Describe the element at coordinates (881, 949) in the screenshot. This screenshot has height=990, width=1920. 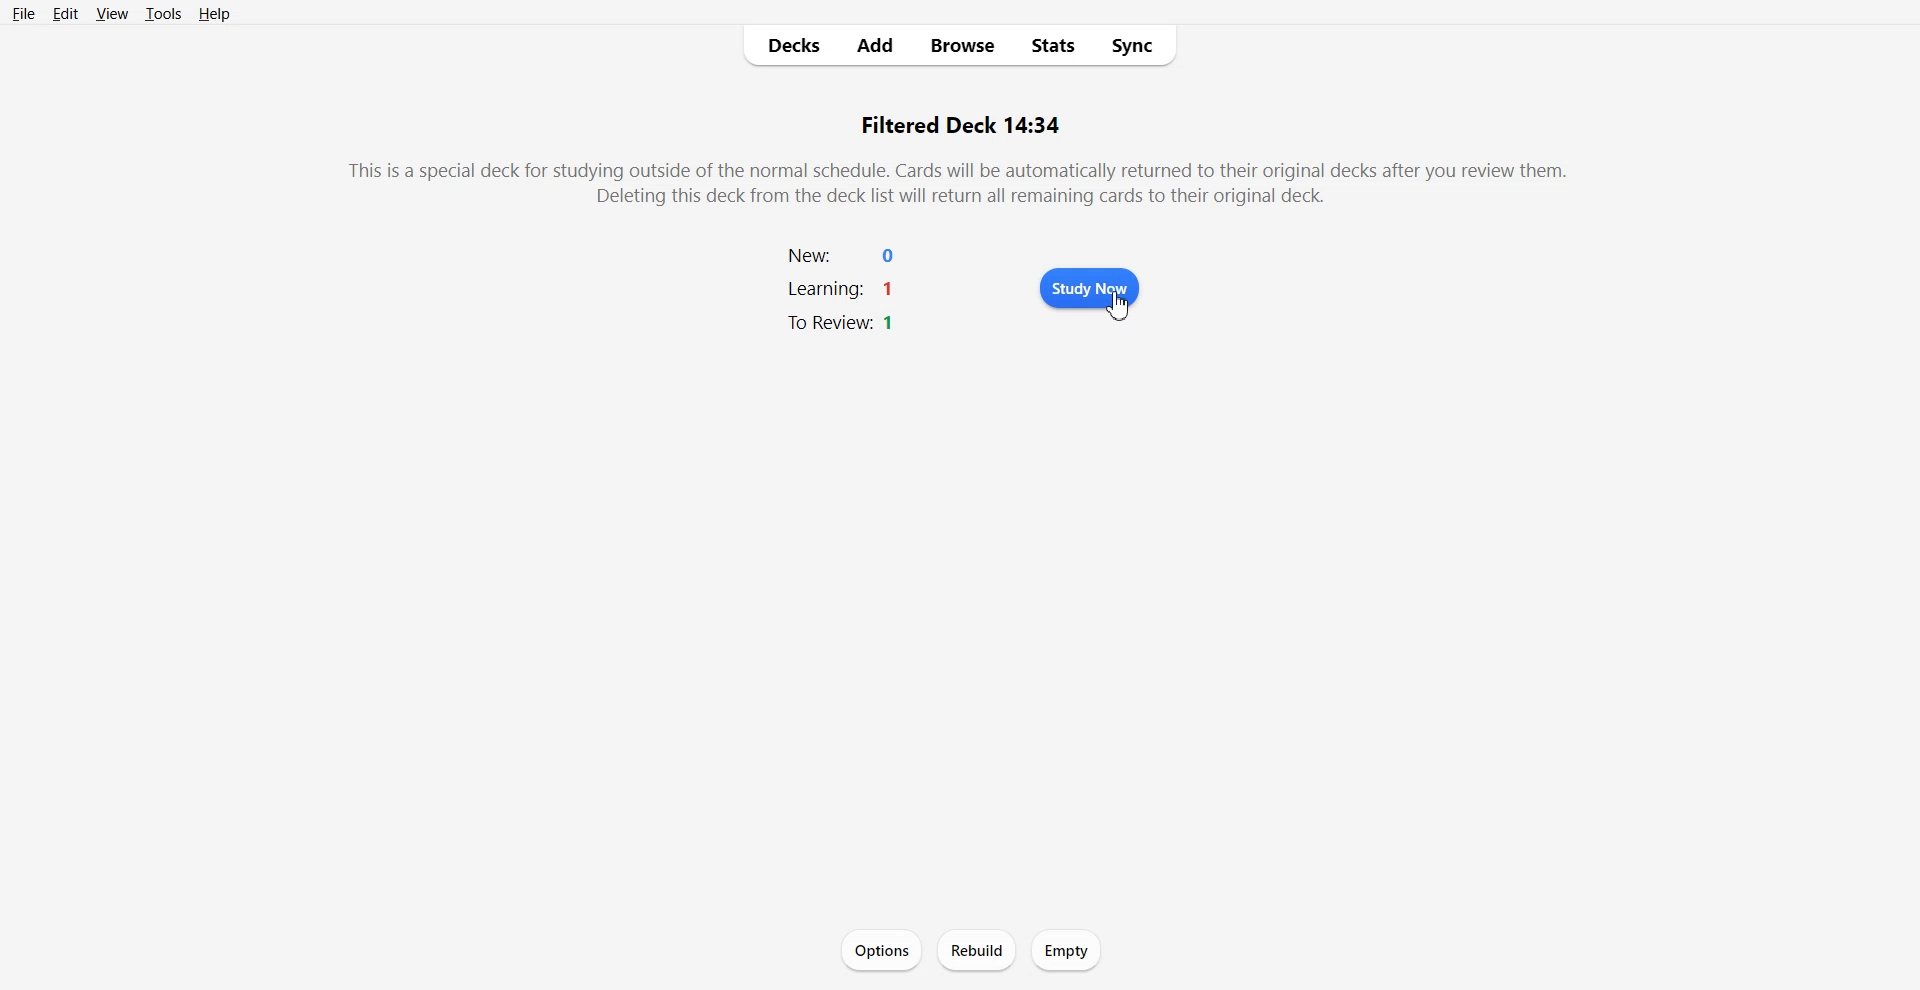
I see `Options` at that location.